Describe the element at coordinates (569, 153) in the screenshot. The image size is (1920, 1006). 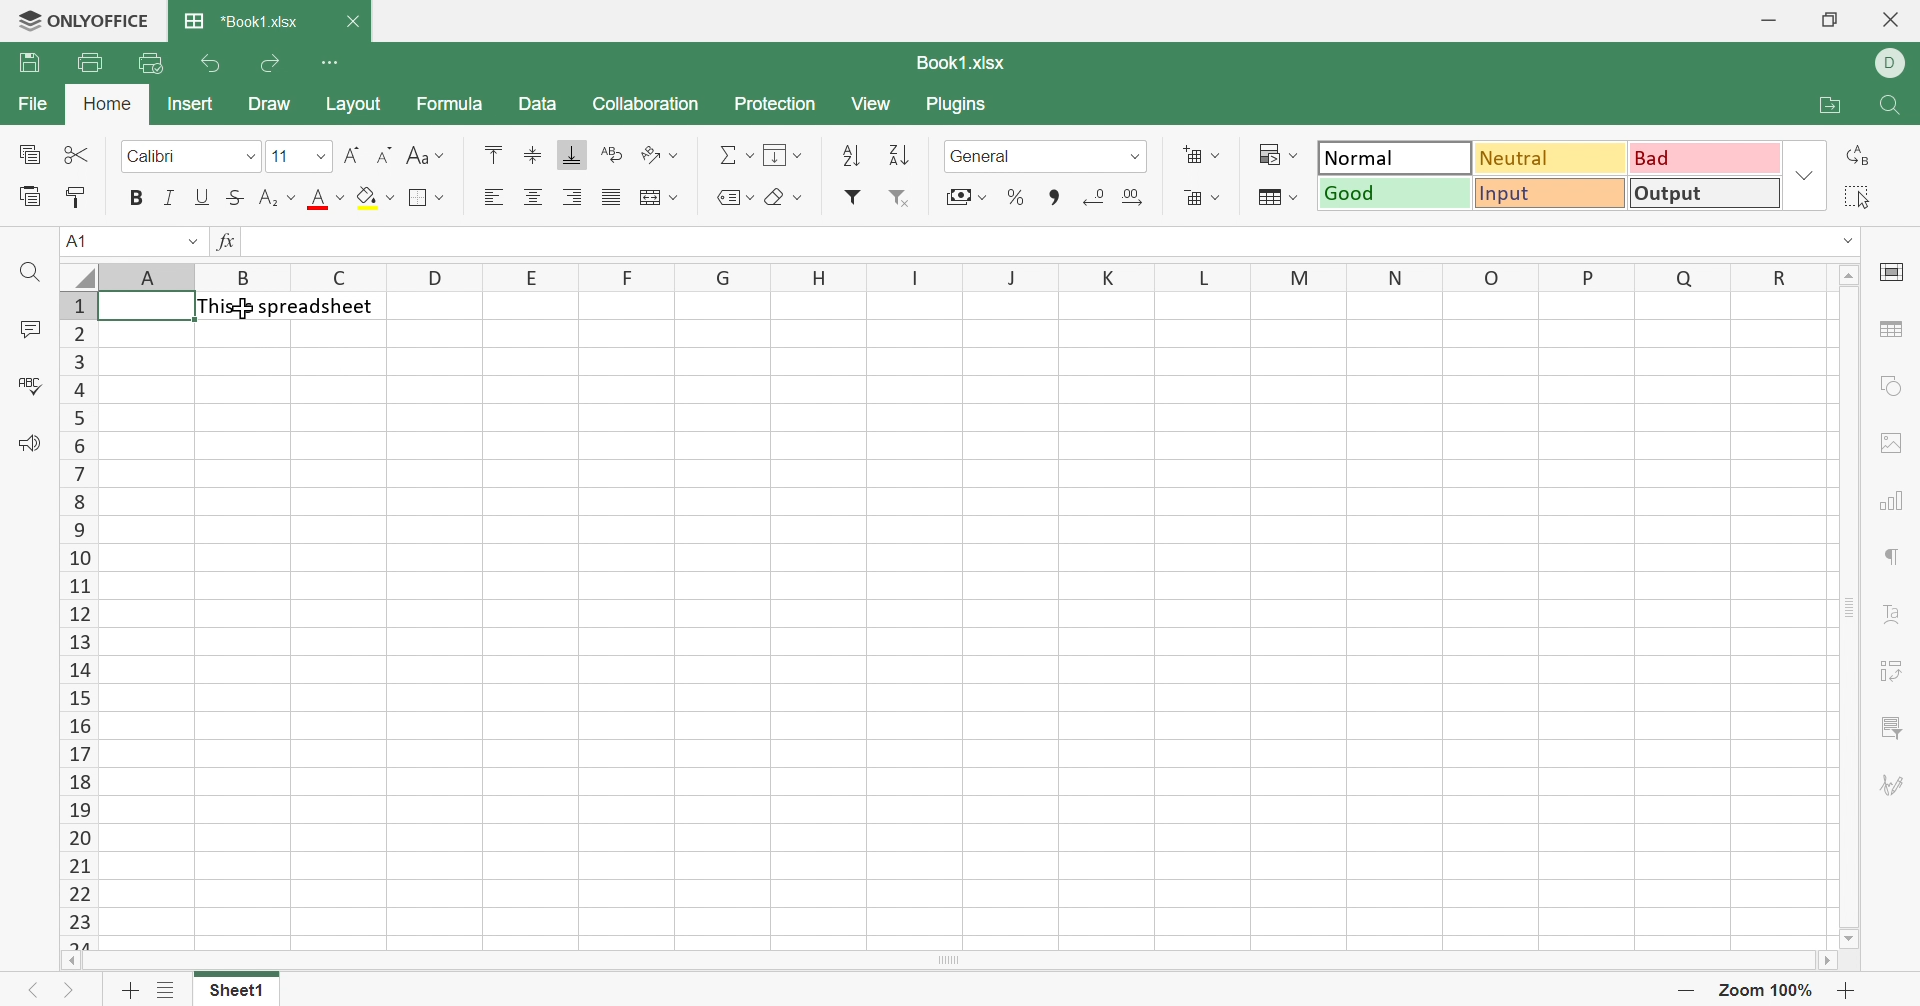
I see `Align Bottom` at that location.